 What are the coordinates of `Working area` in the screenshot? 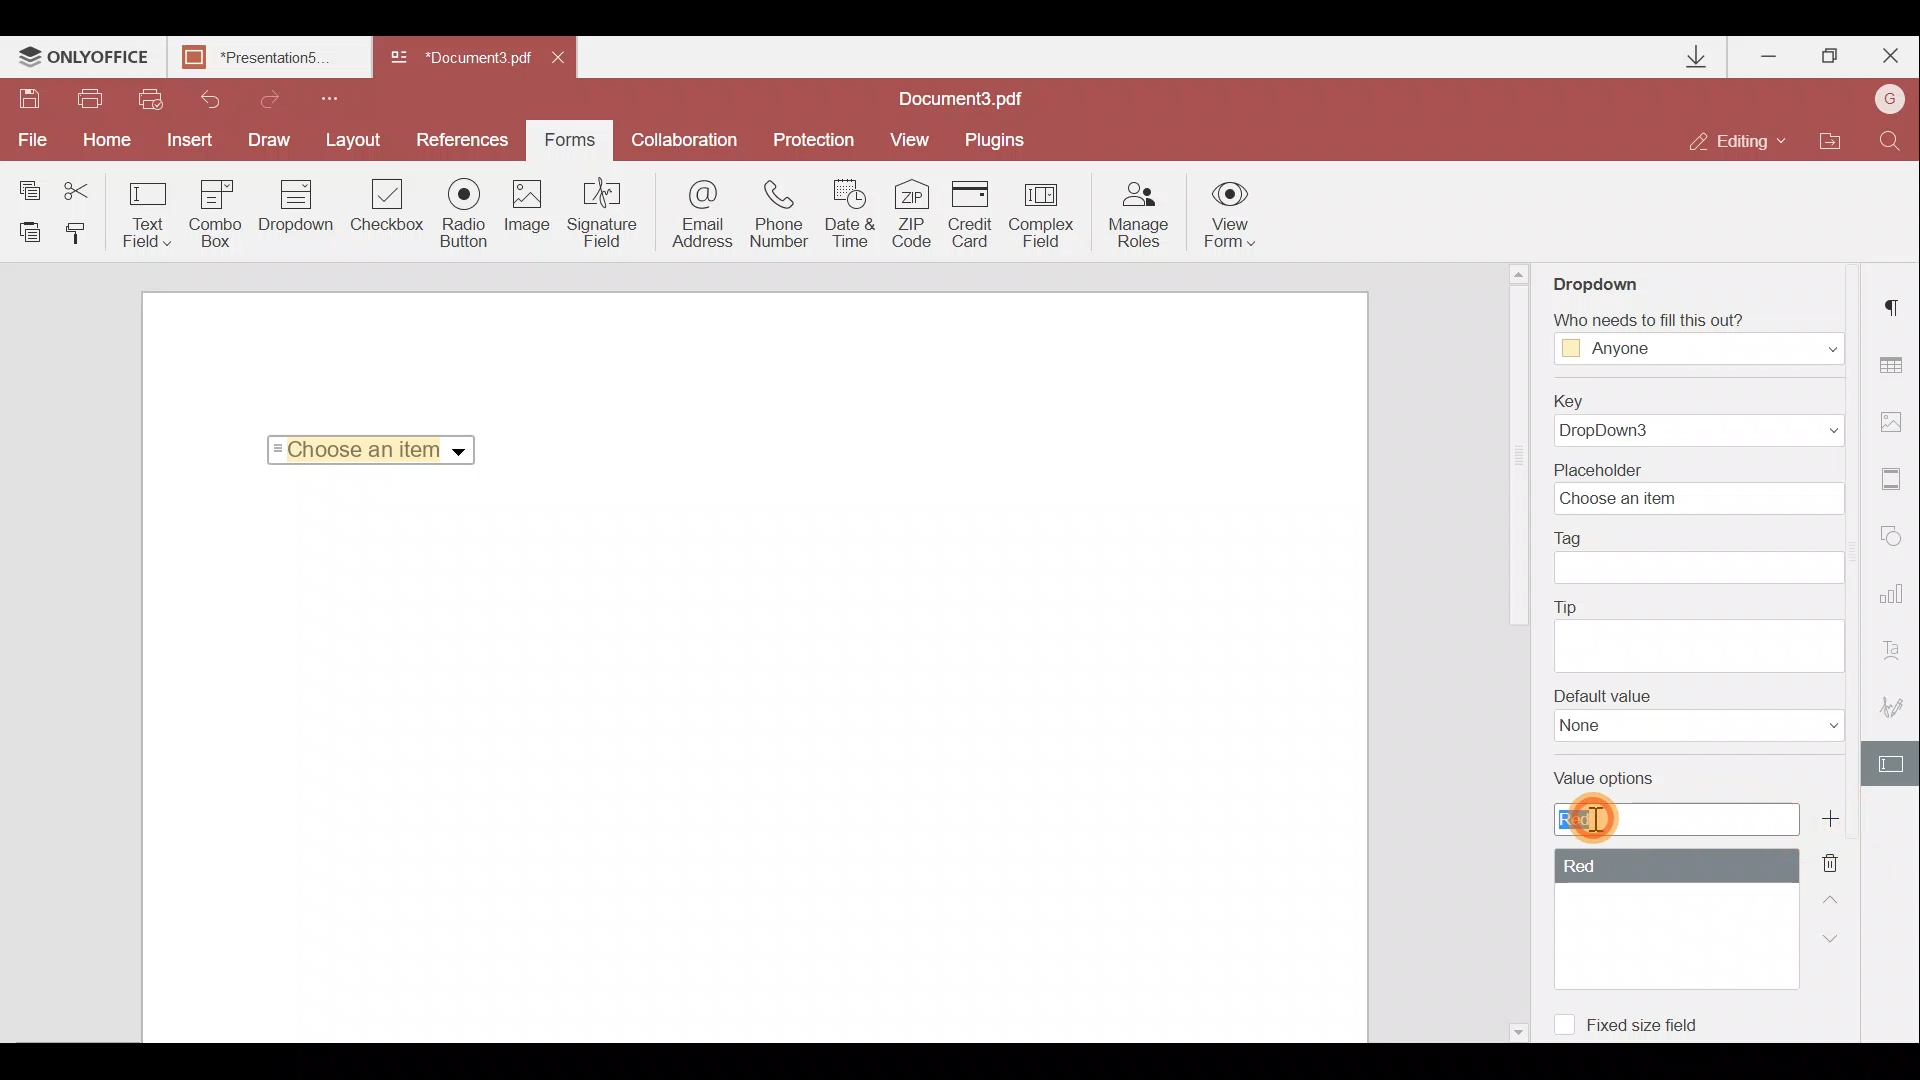 It's located at (752, 764).